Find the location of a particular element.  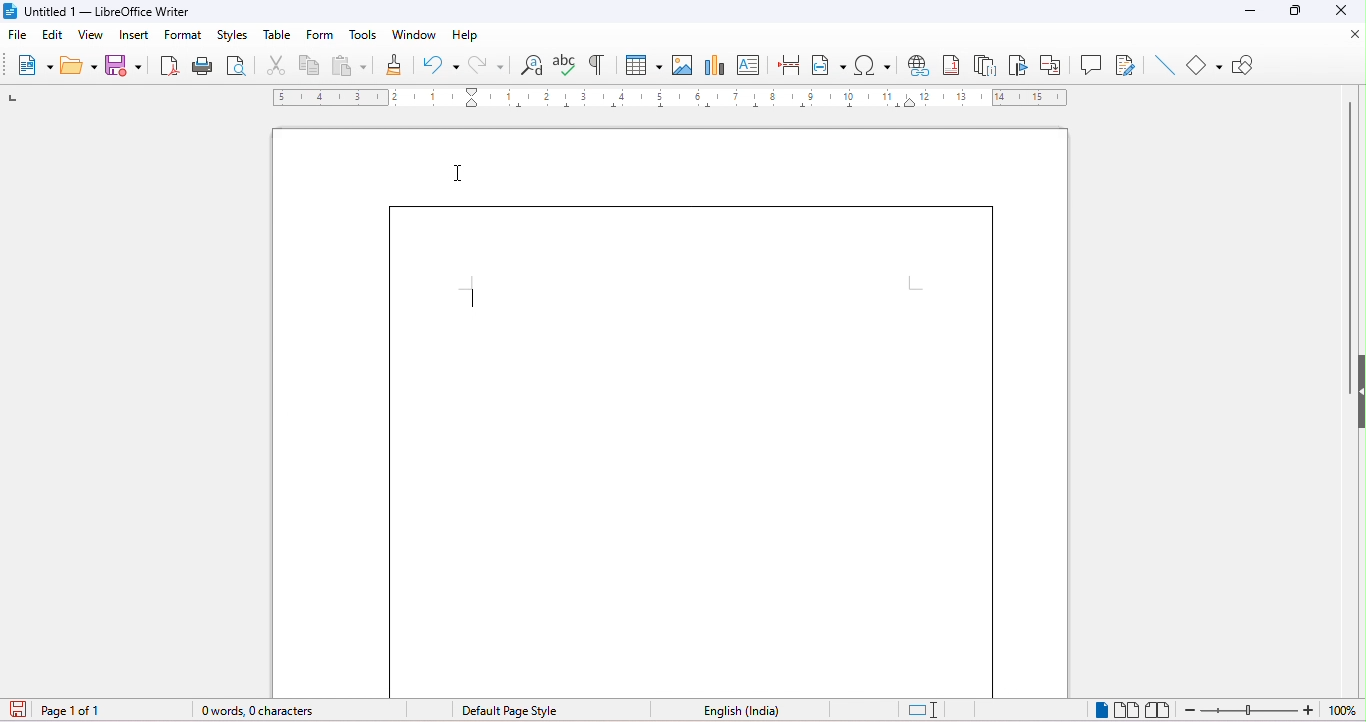

styles is located at coordinates (236, 37).